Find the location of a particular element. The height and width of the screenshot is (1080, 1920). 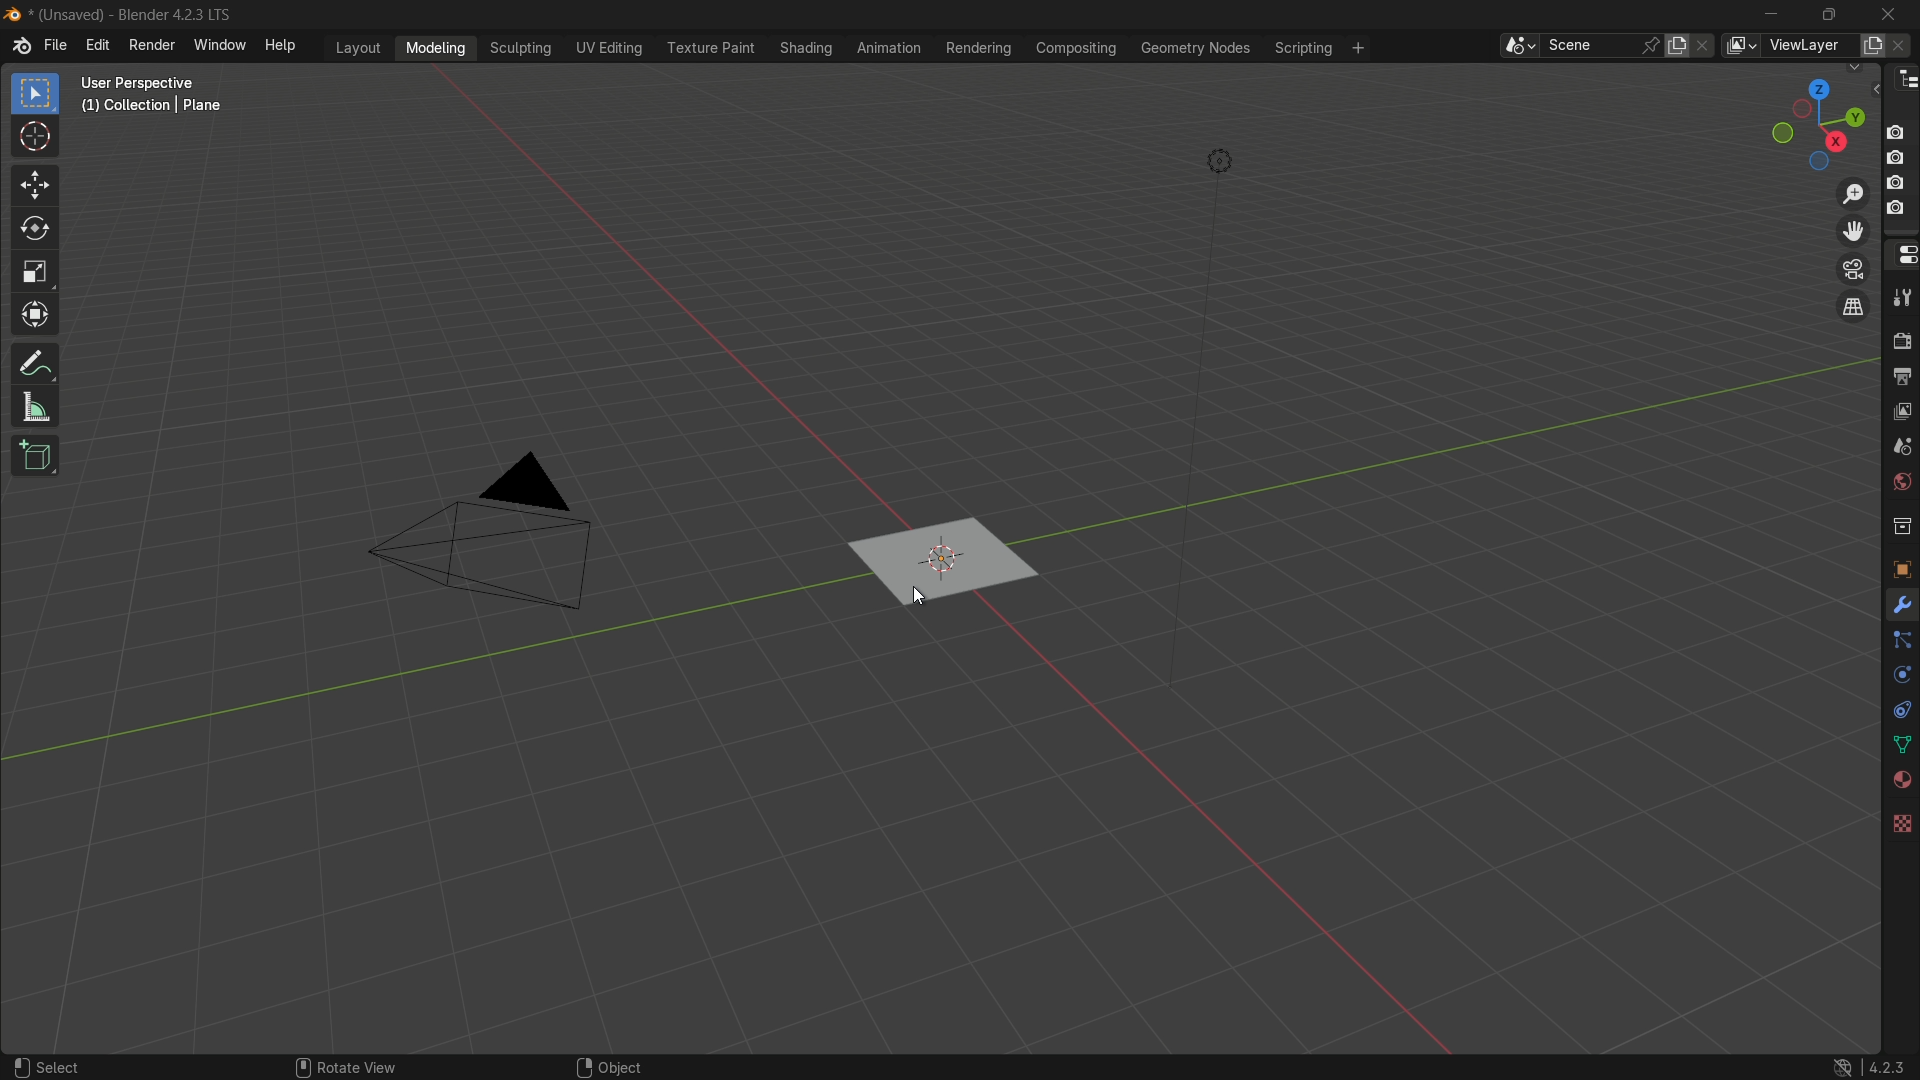

cursor is located at coordinates (914, 598).